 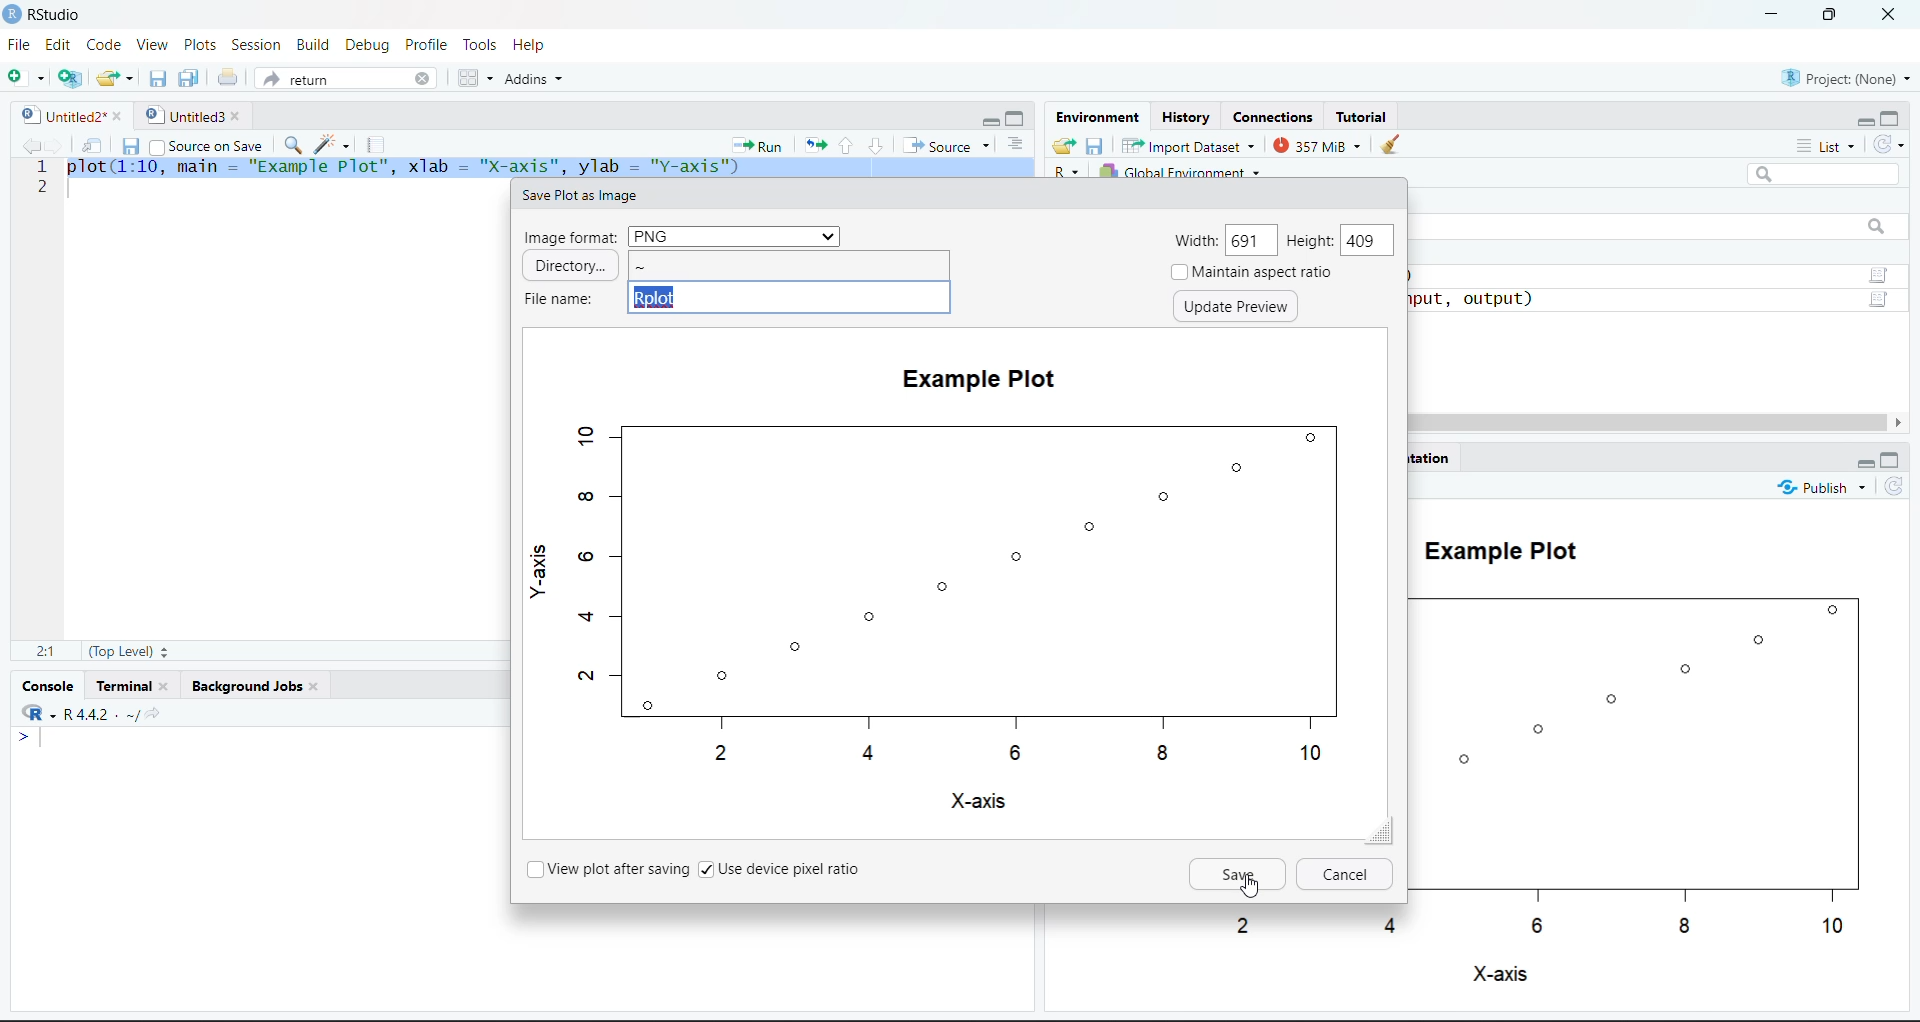 I want to click on Maximize/Restore, so click(x=1833, y=17).